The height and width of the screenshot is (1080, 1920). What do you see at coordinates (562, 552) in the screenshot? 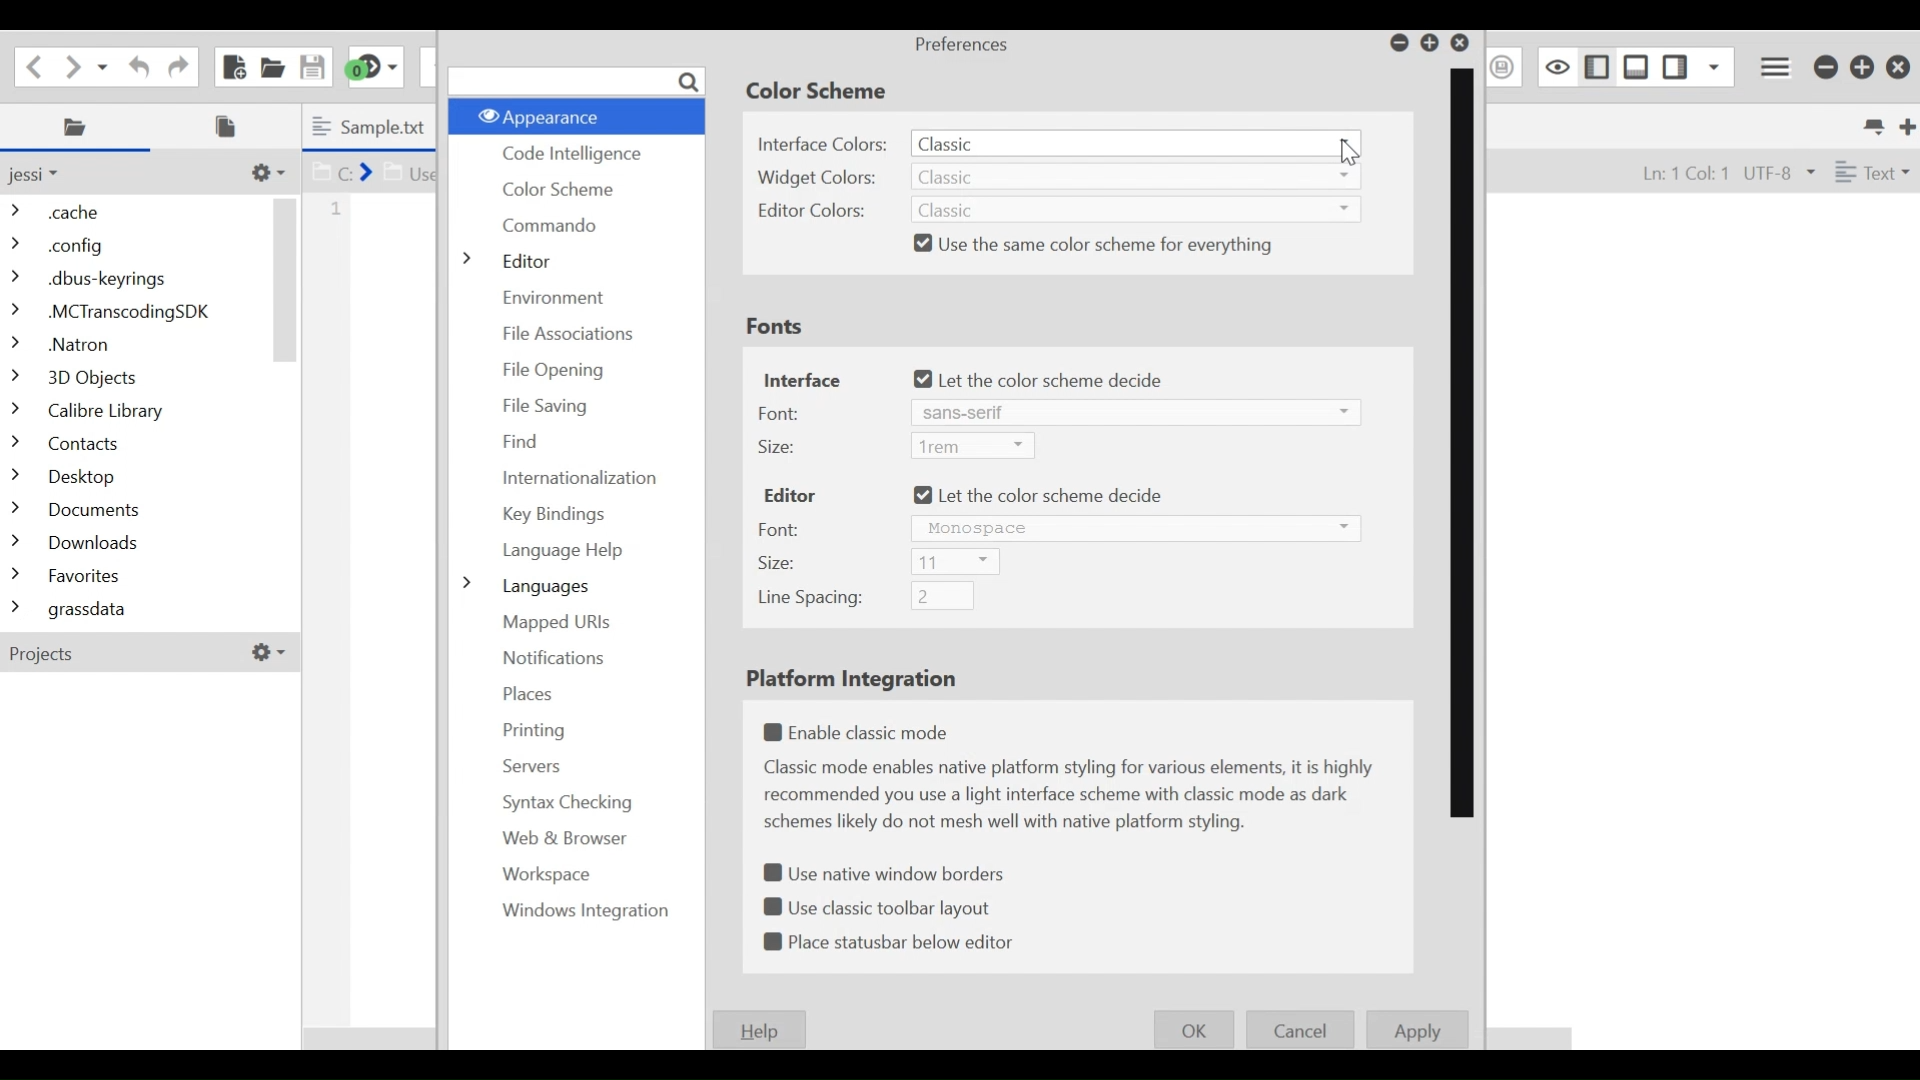
I see `Language Help` at bounding box center [562, 552].